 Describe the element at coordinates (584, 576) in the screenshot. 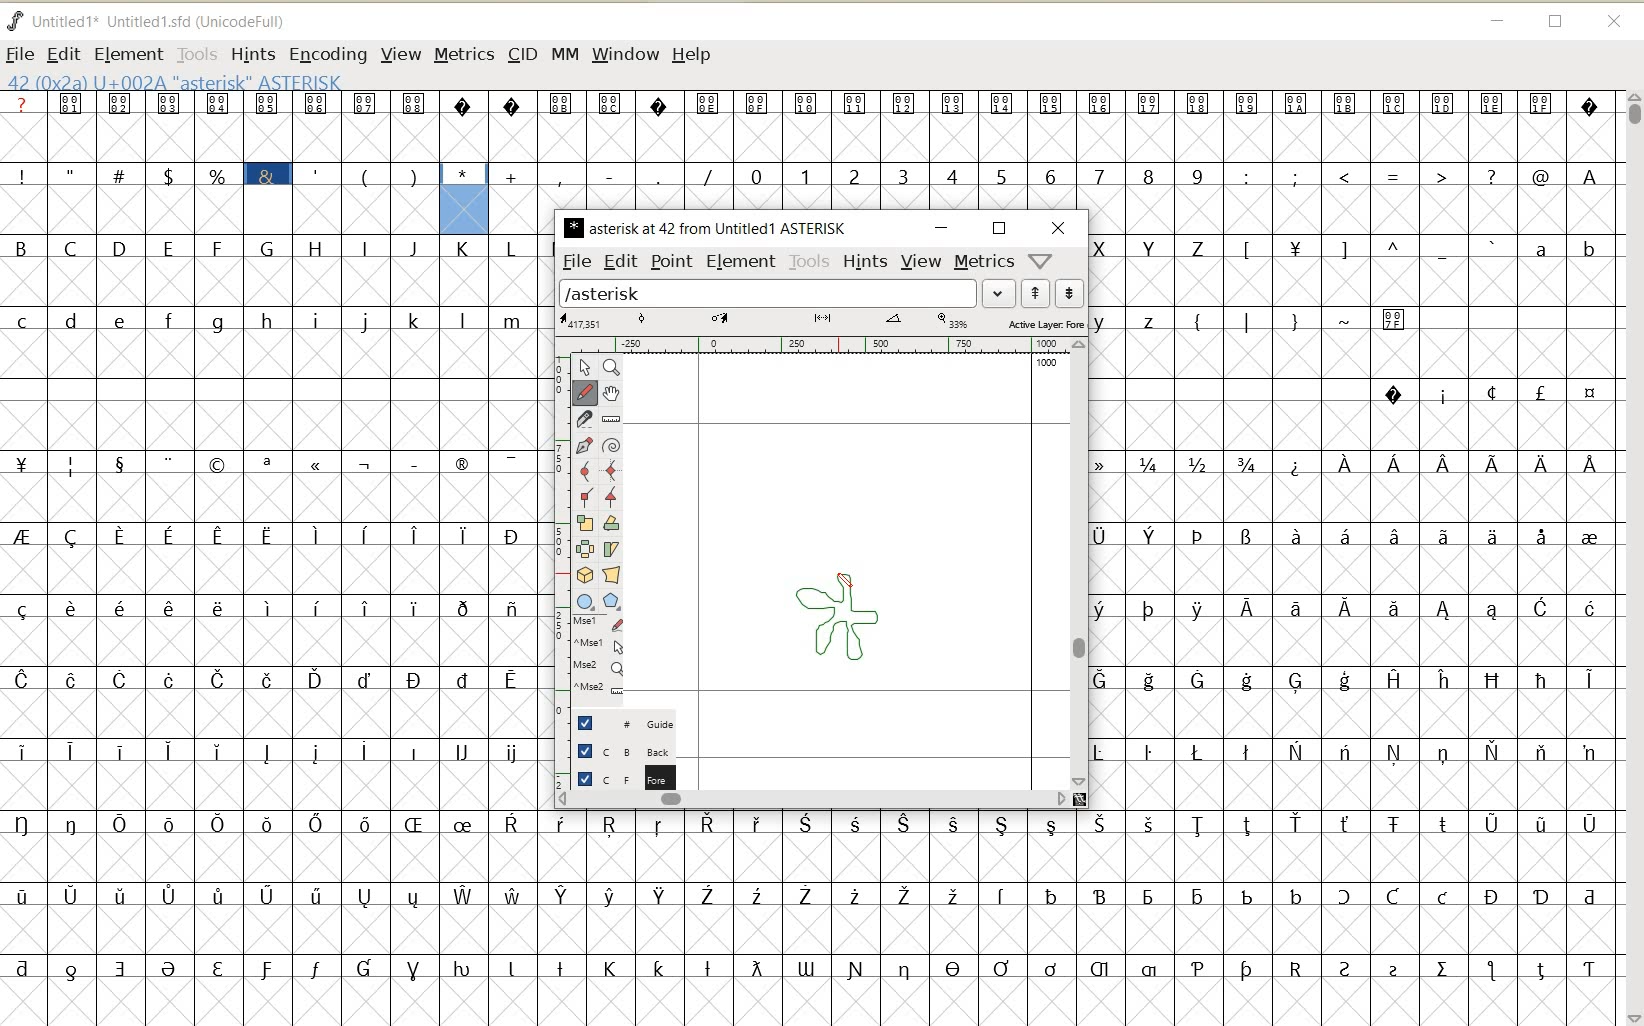

I see `rotate the selection in 3d and project back to plane` at that location.